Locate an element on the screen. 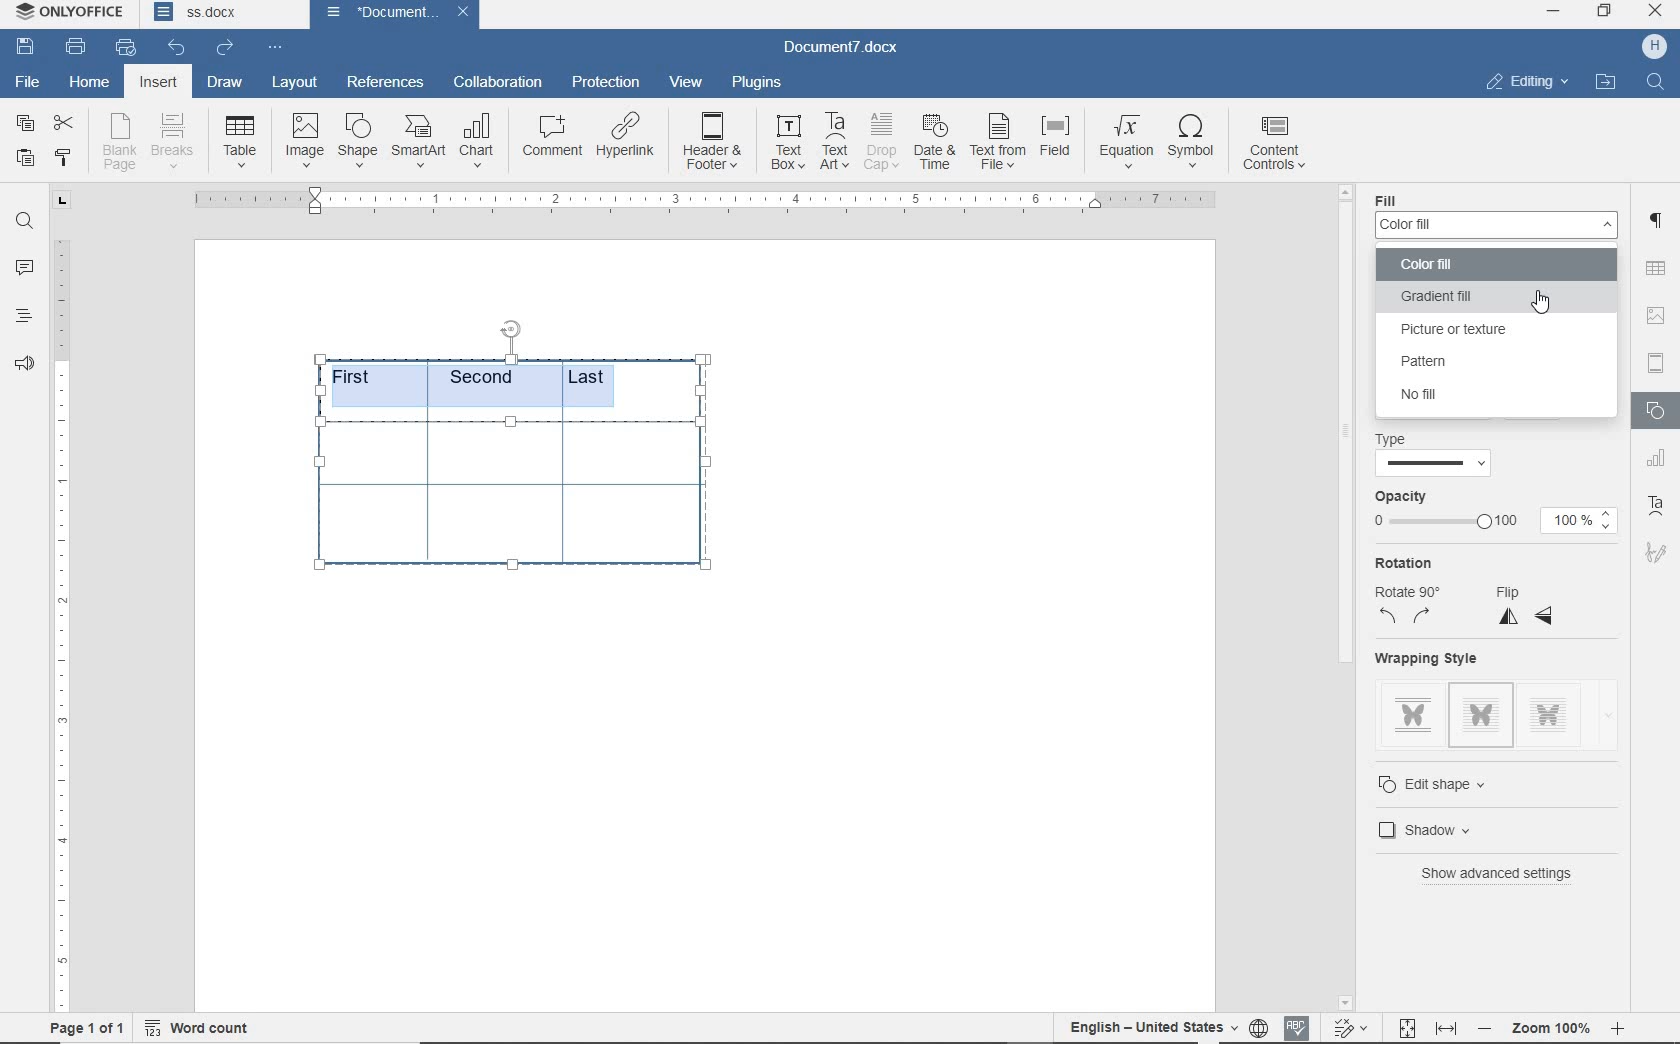 The height and width of the screenshot is (1044, 1680). flip is located at coordinates (1526, 605).